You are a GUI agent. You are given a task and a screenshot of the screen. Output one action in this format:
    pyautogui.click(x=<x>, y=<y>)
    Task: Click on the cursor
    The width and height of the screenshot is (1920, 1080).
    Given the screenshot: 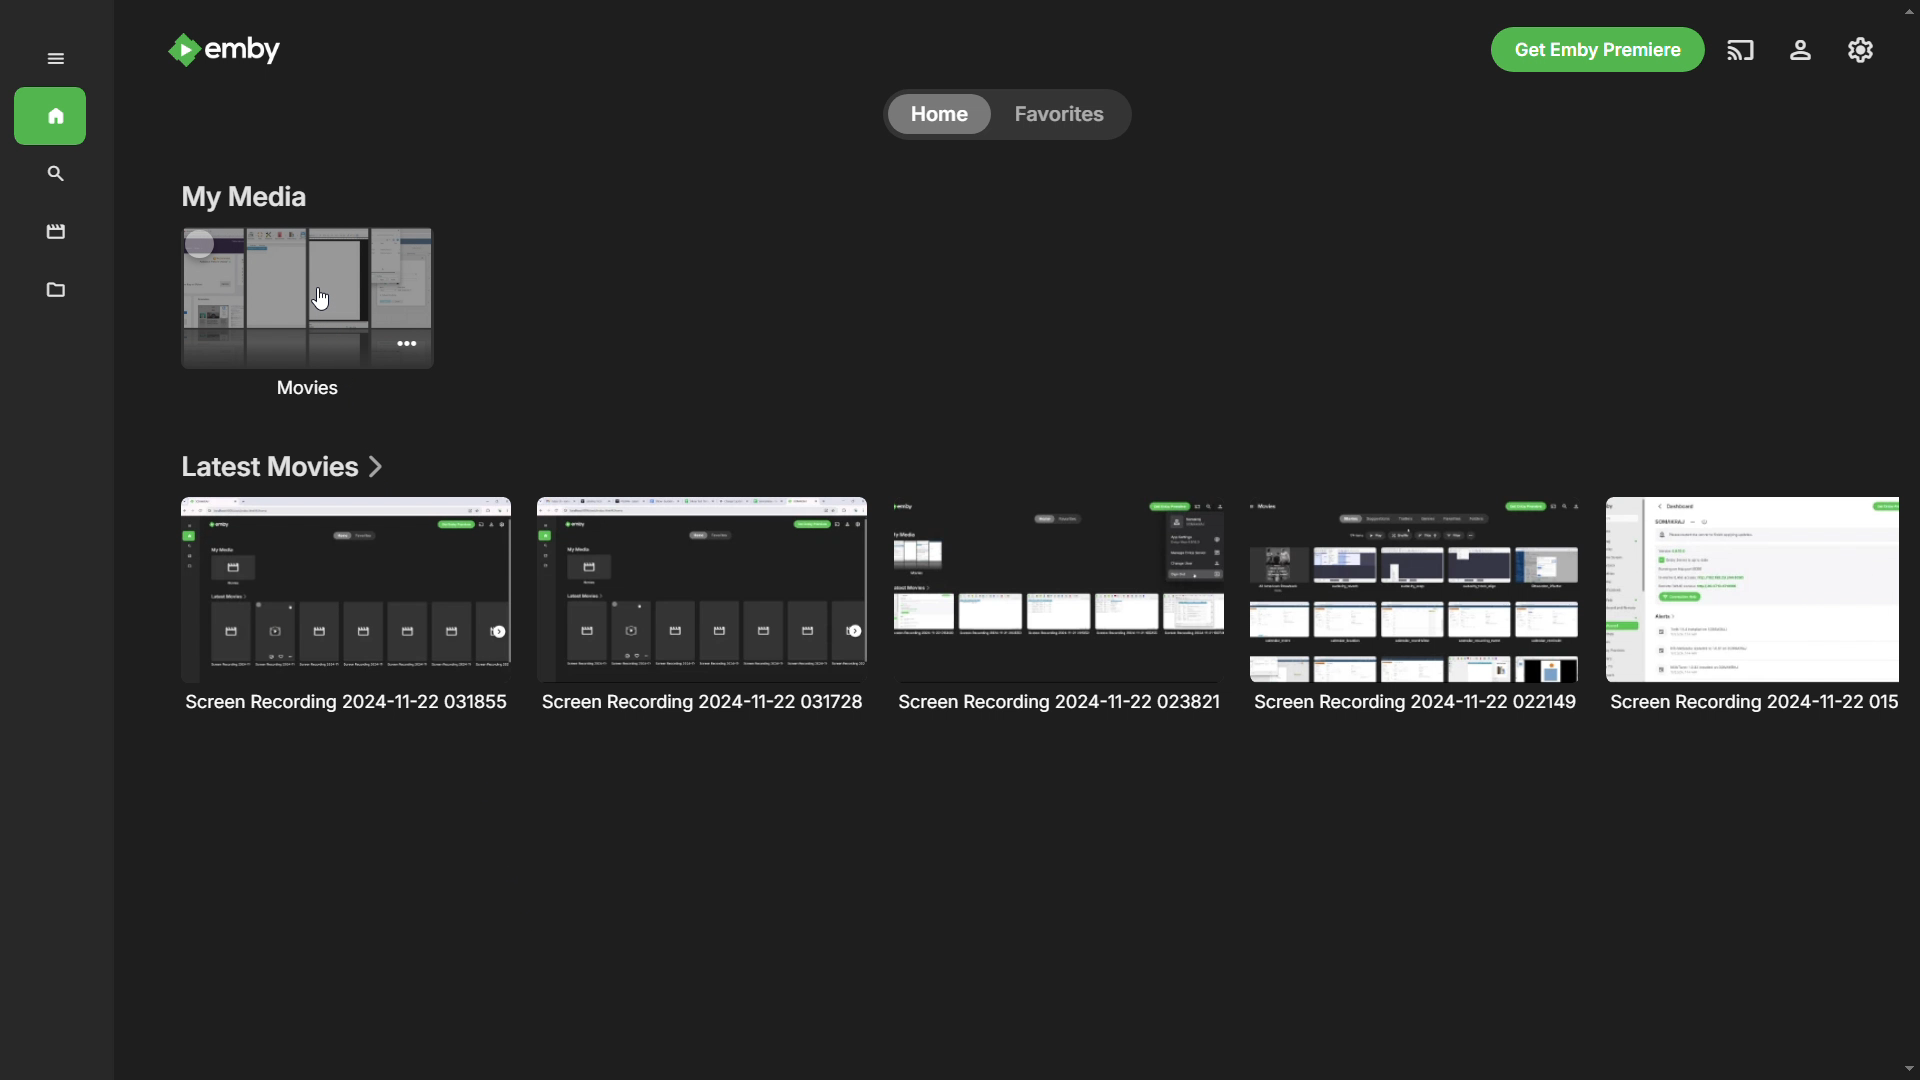 What is the action you would take?
    pyautogui.click(x=320, y=299)
    